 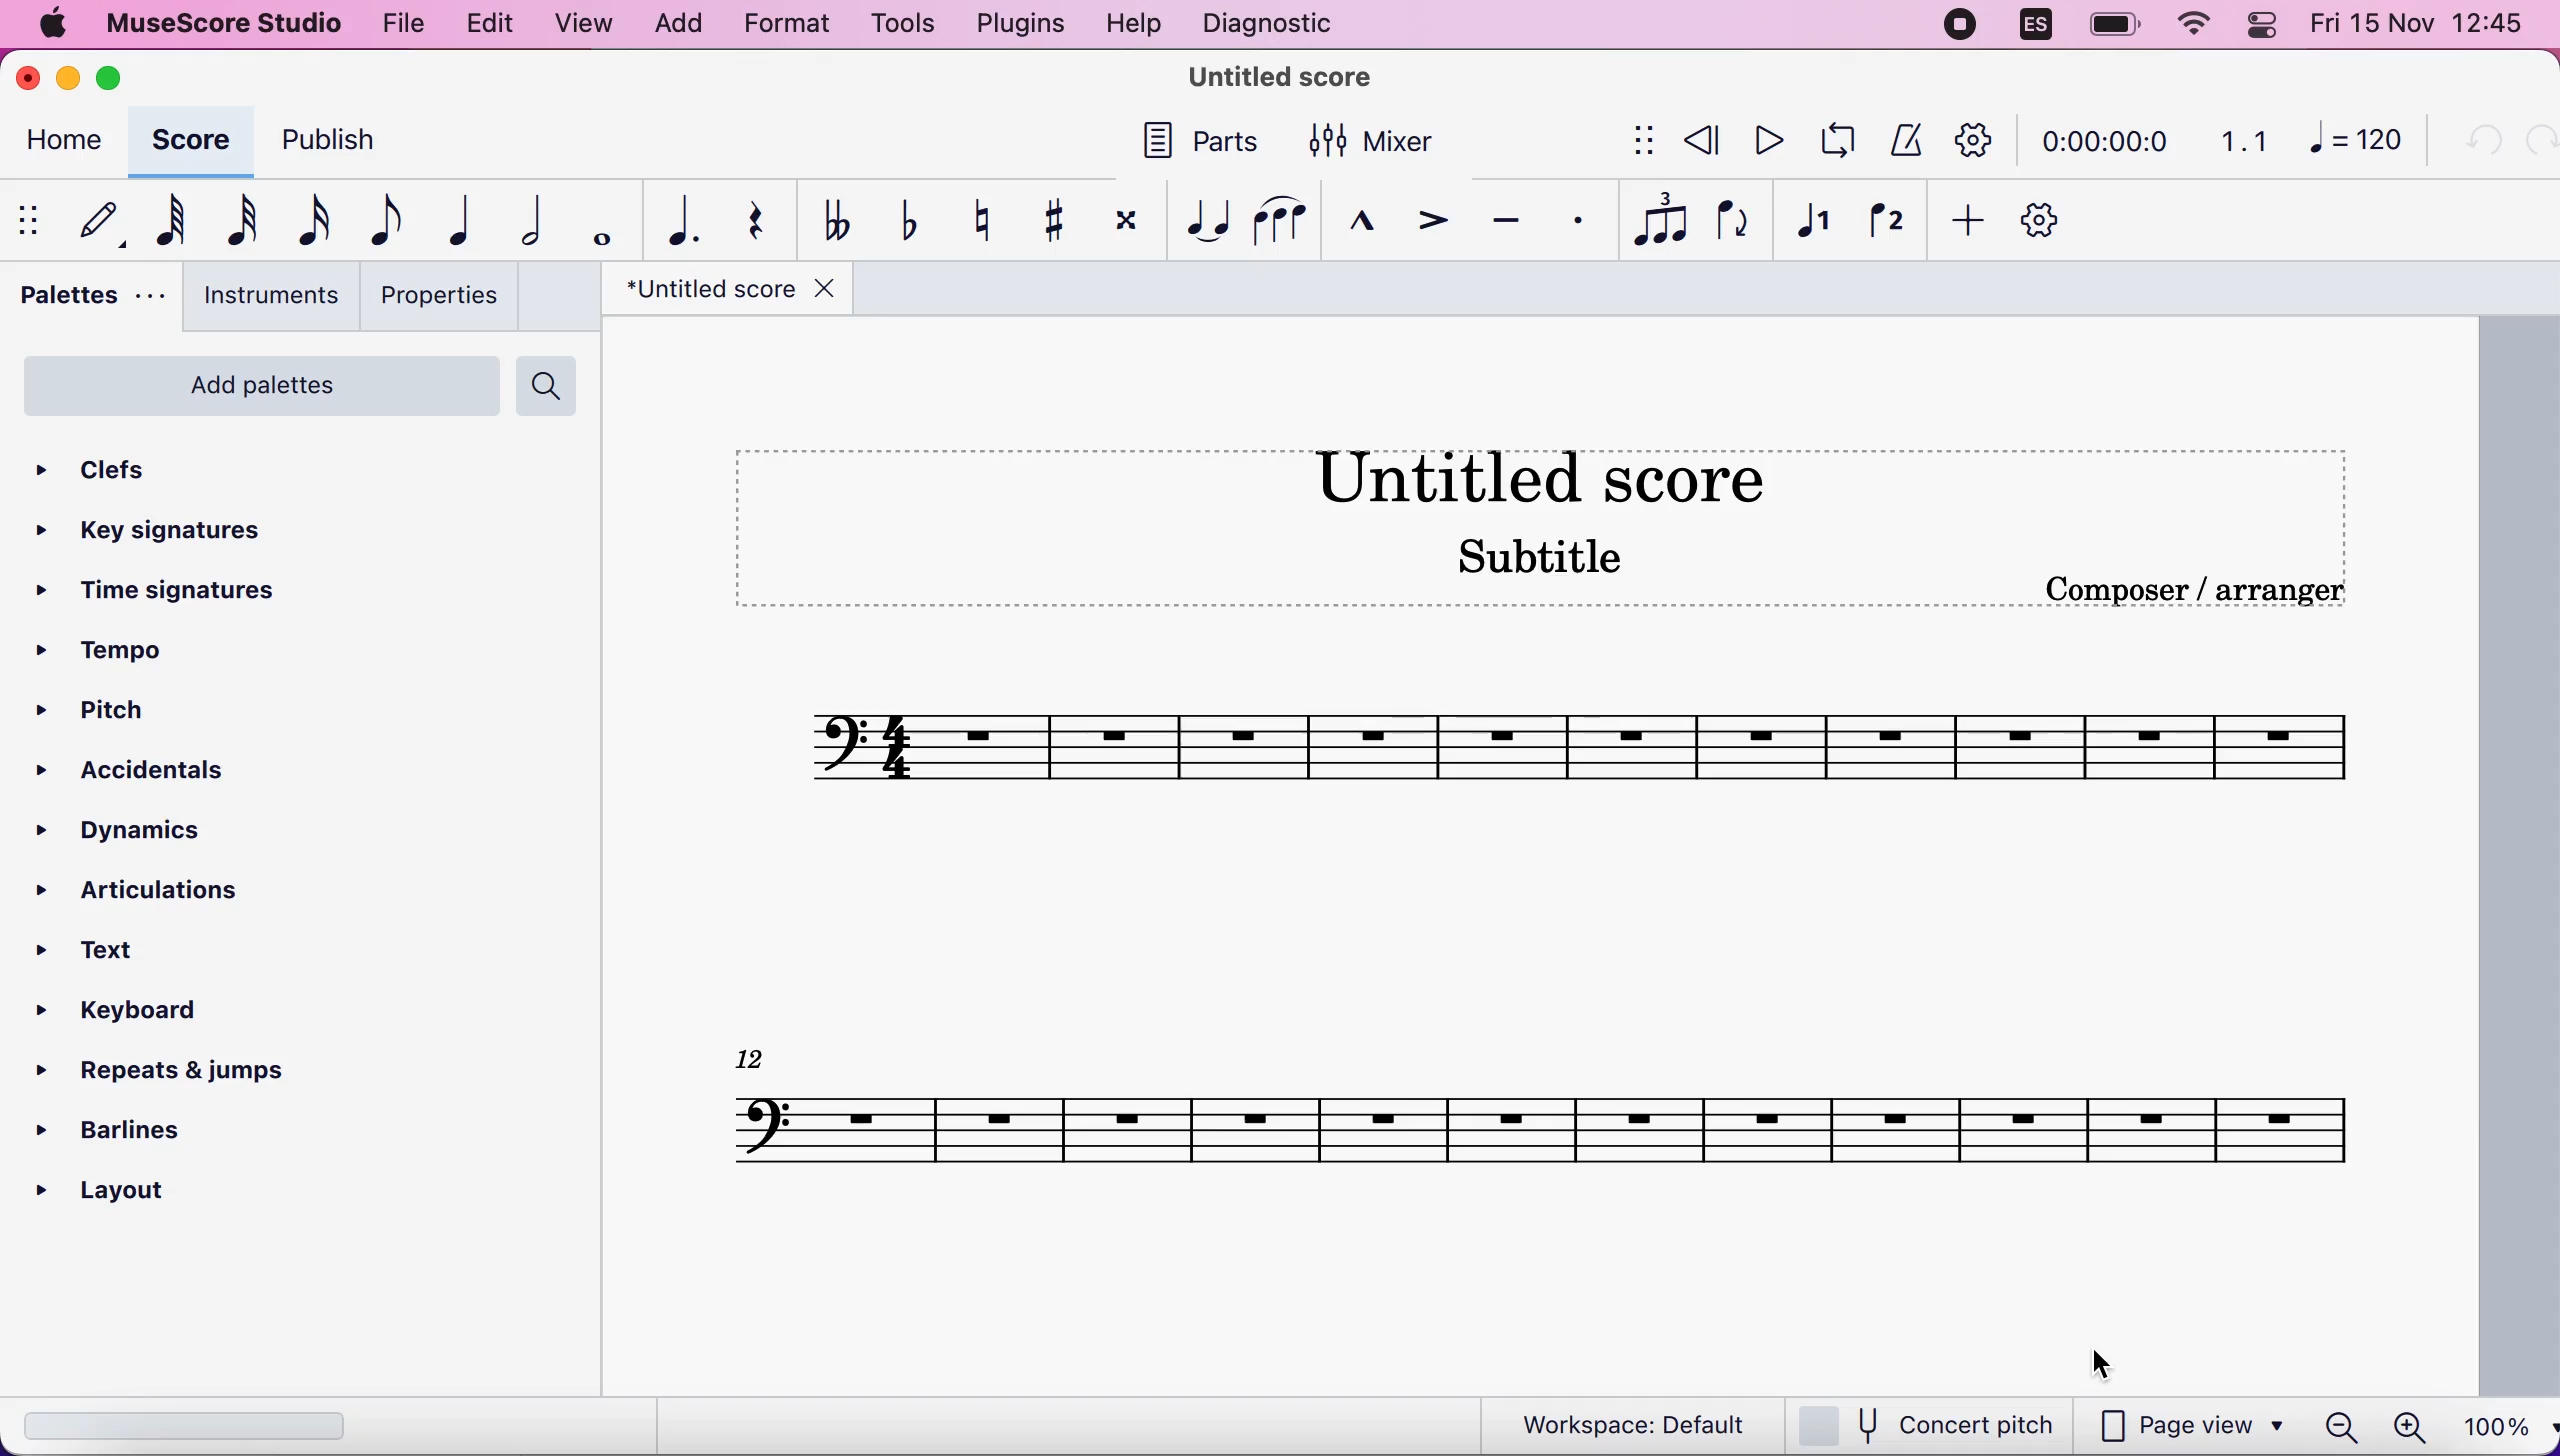 I want to click on show/hide, so click(x=35, y=218).